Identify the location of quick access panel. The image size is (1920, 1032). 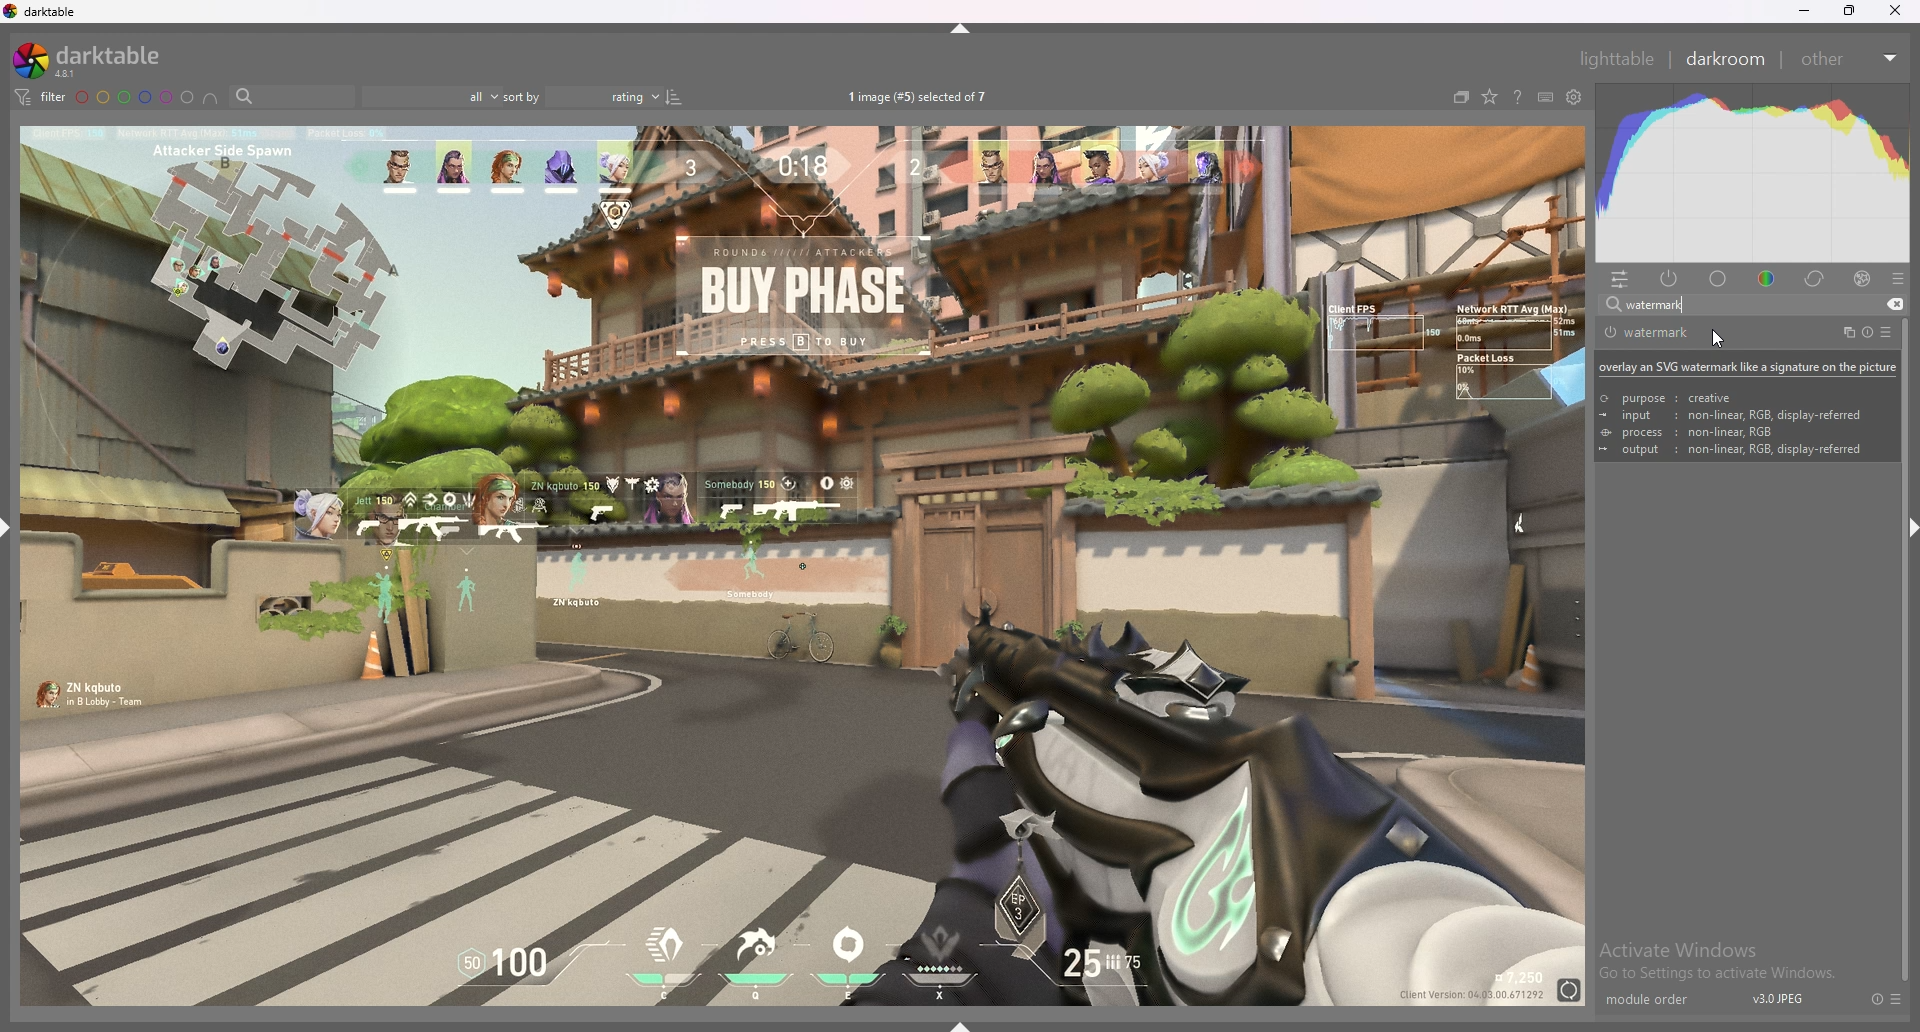
(1620, 279).